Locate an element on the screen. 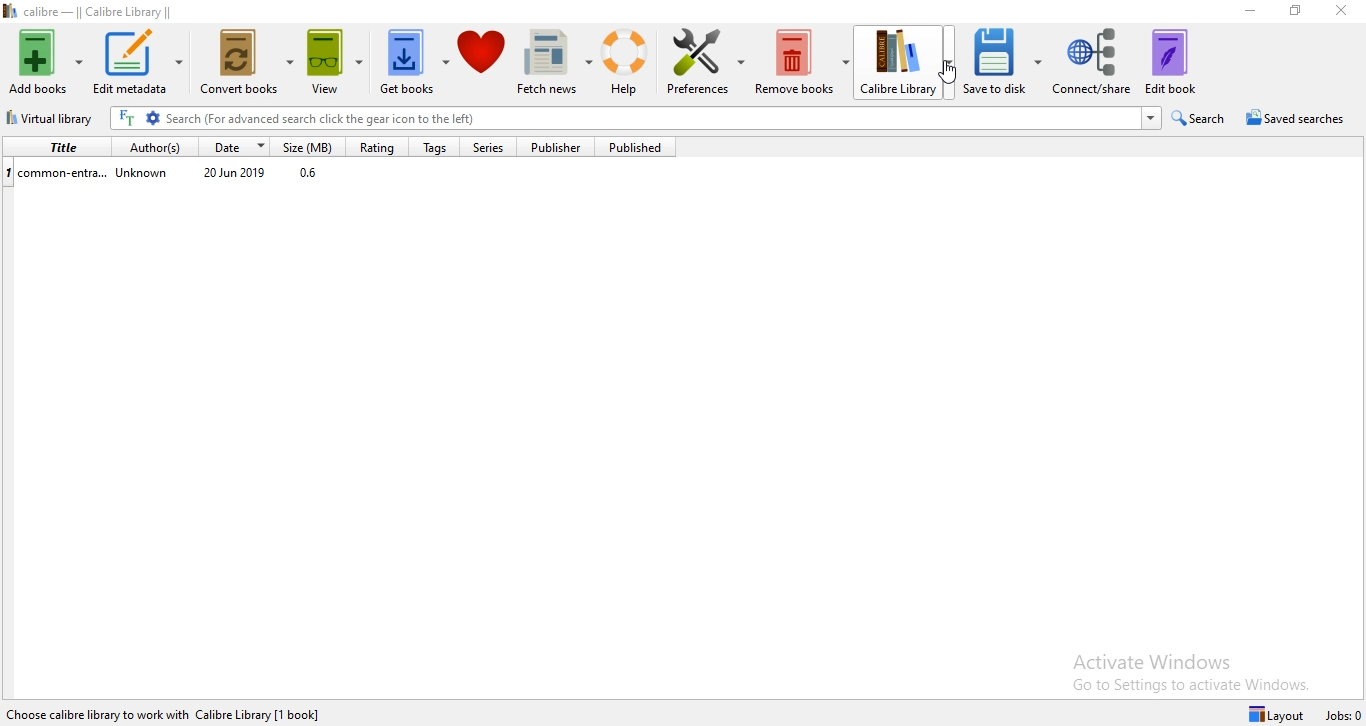 The height and width of the screenshot is (726, 1366). Unknown is located at coordinates (144, 176).